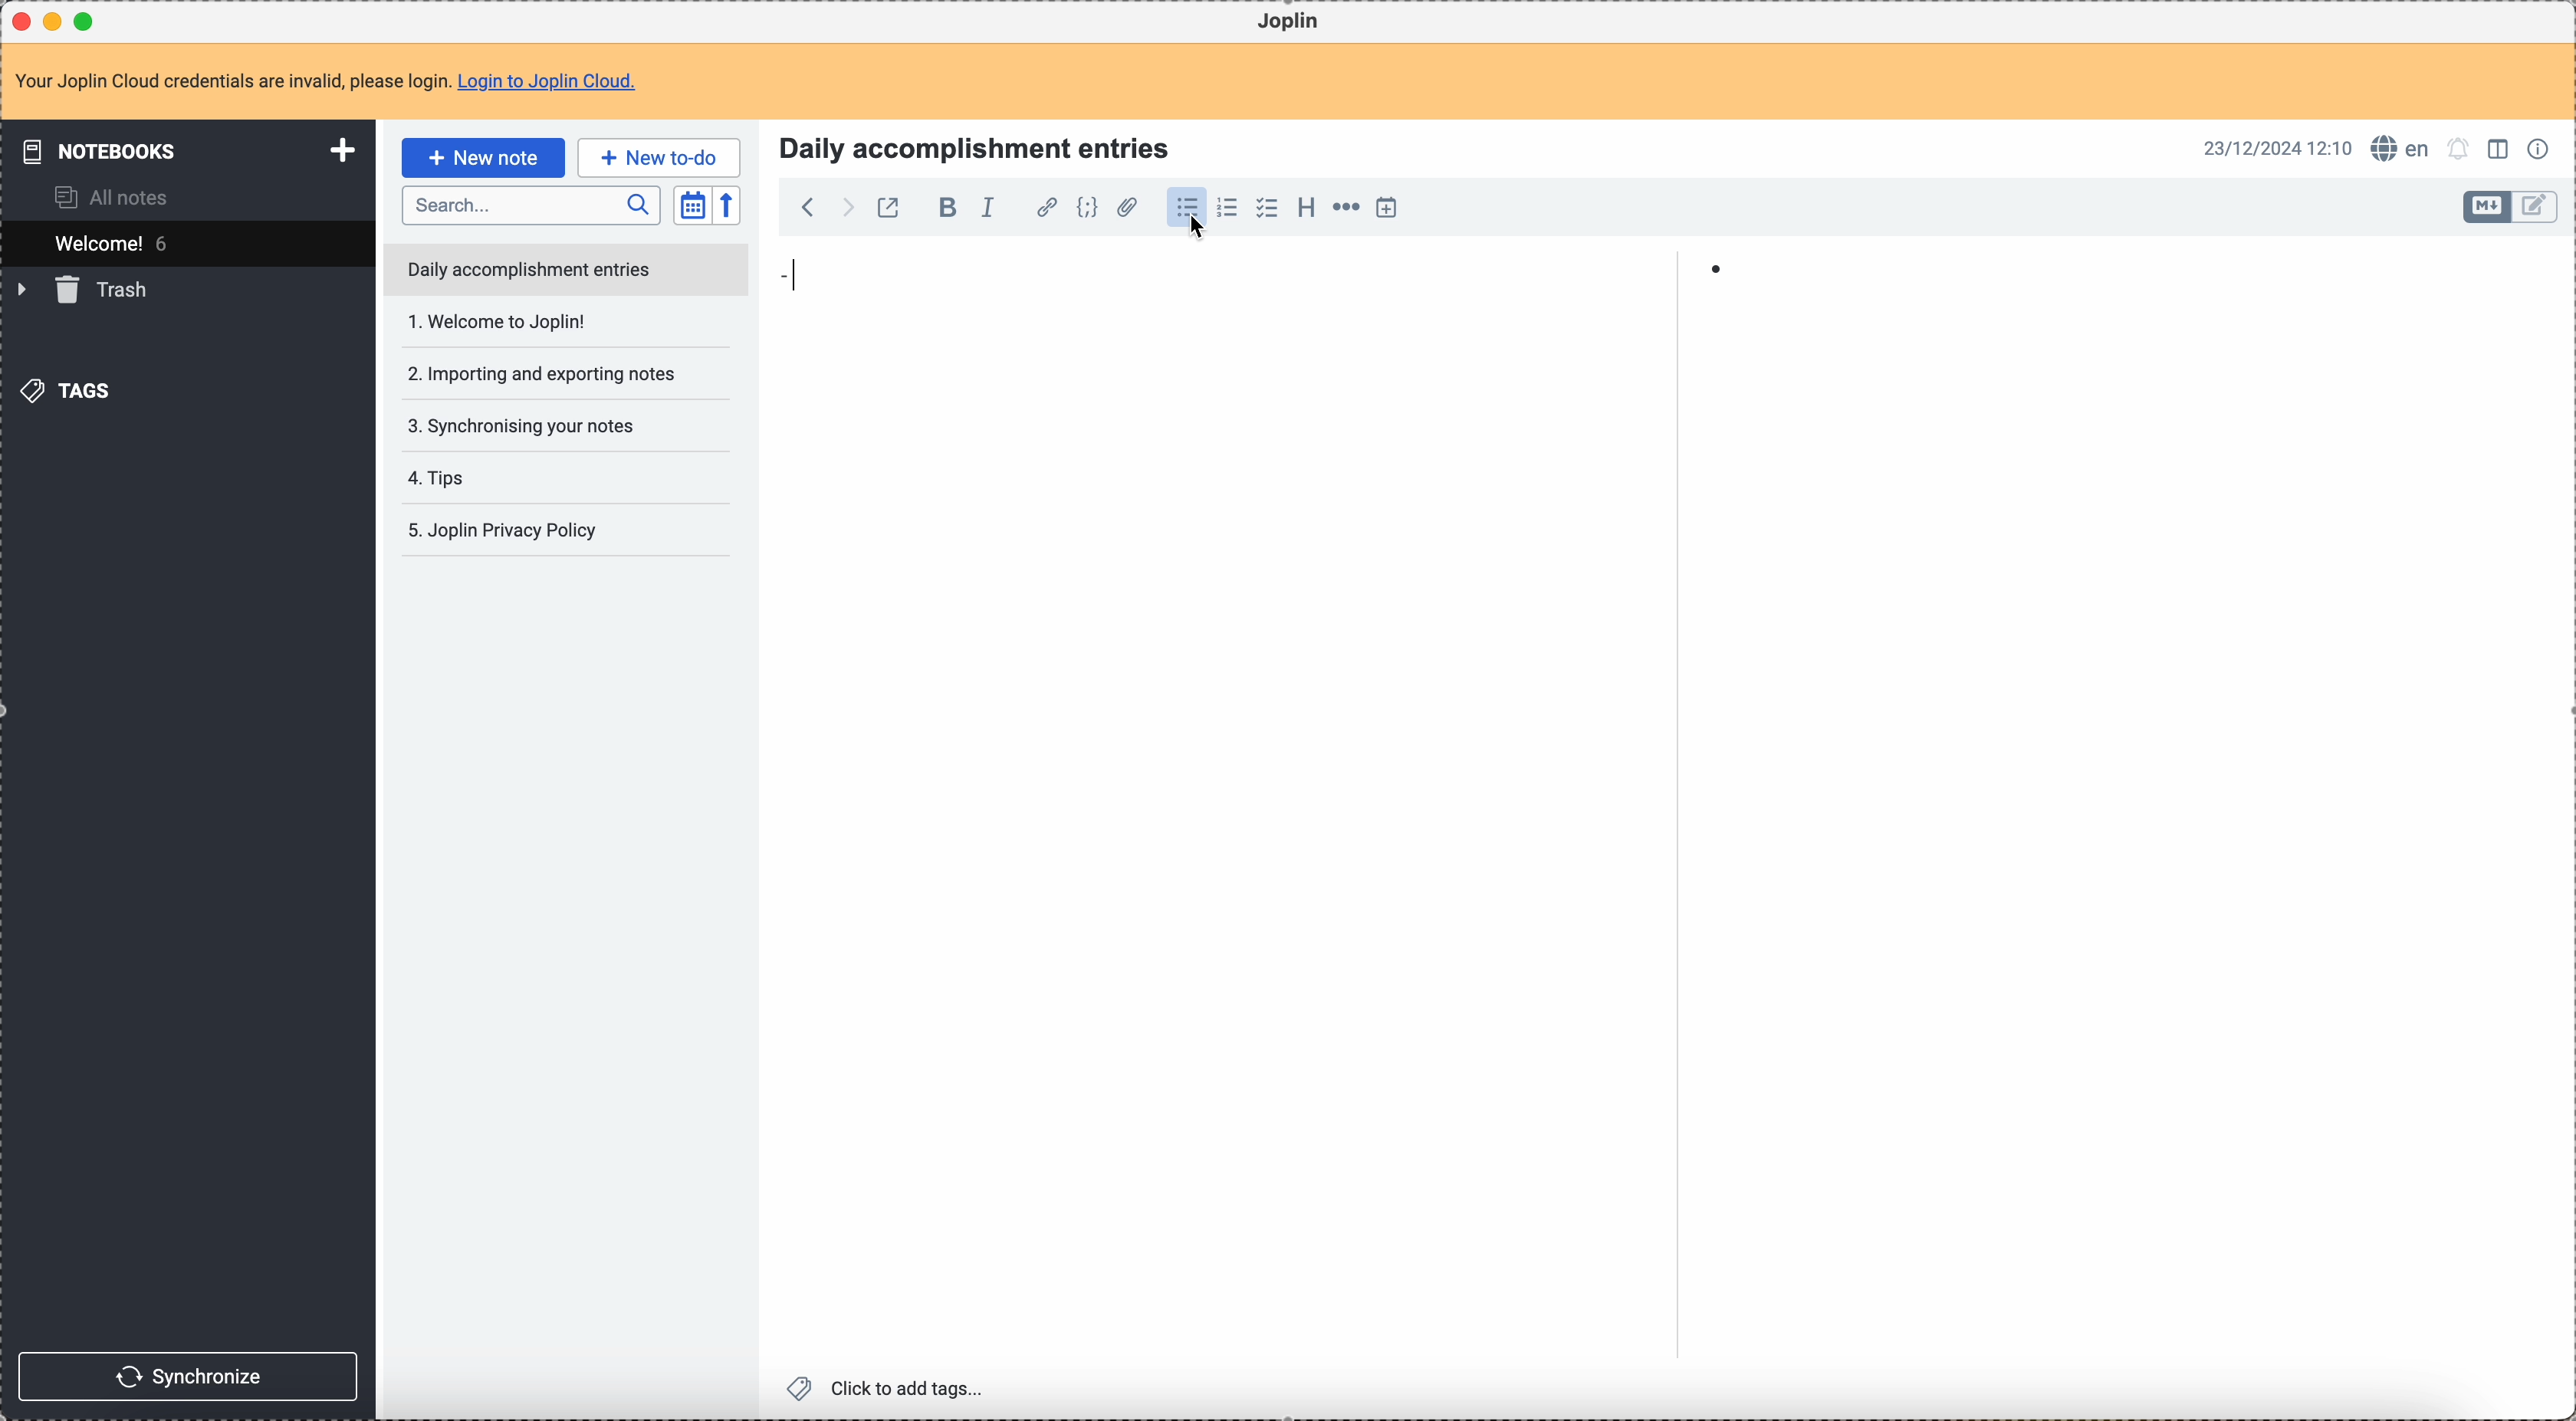 The width and height of the screenshot is (2576, 1421). What do you see at coordinates (187, 1374) in the screenshot?
I see `synchronize` at bounding box center [187, 1374].